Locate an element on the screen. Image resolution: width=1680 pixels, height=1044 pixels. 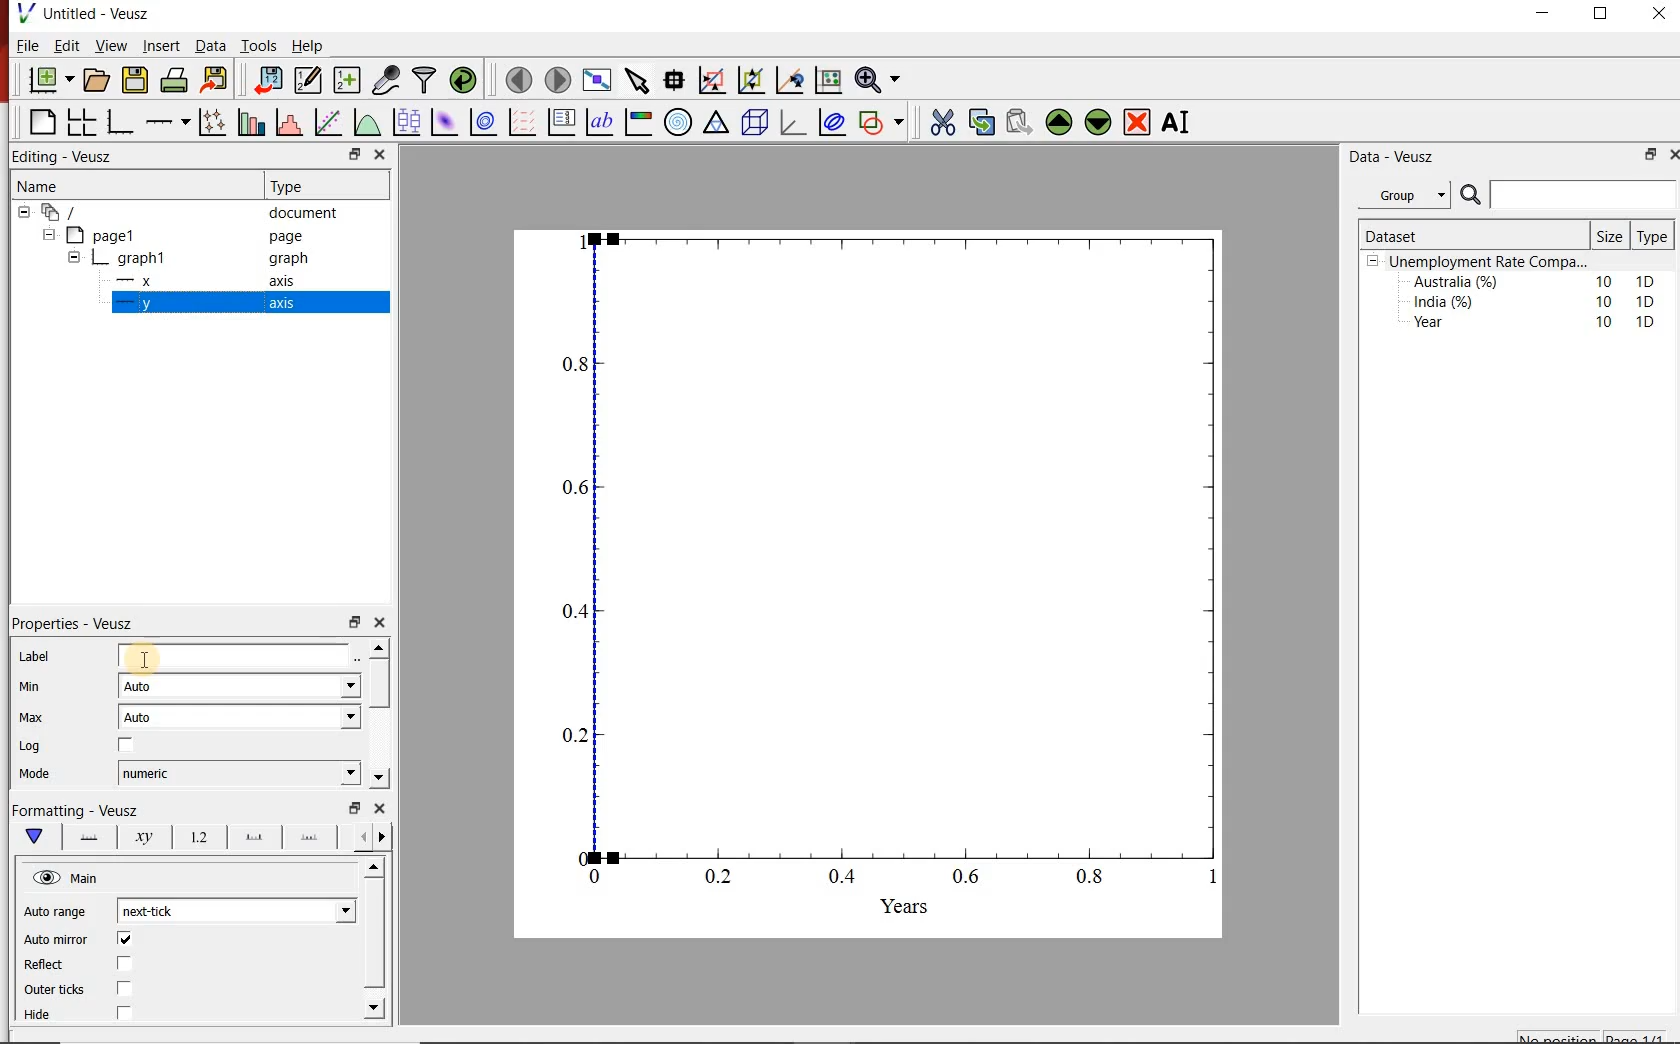
plot 2d datasets as contours is located at coordinates (482, 122).